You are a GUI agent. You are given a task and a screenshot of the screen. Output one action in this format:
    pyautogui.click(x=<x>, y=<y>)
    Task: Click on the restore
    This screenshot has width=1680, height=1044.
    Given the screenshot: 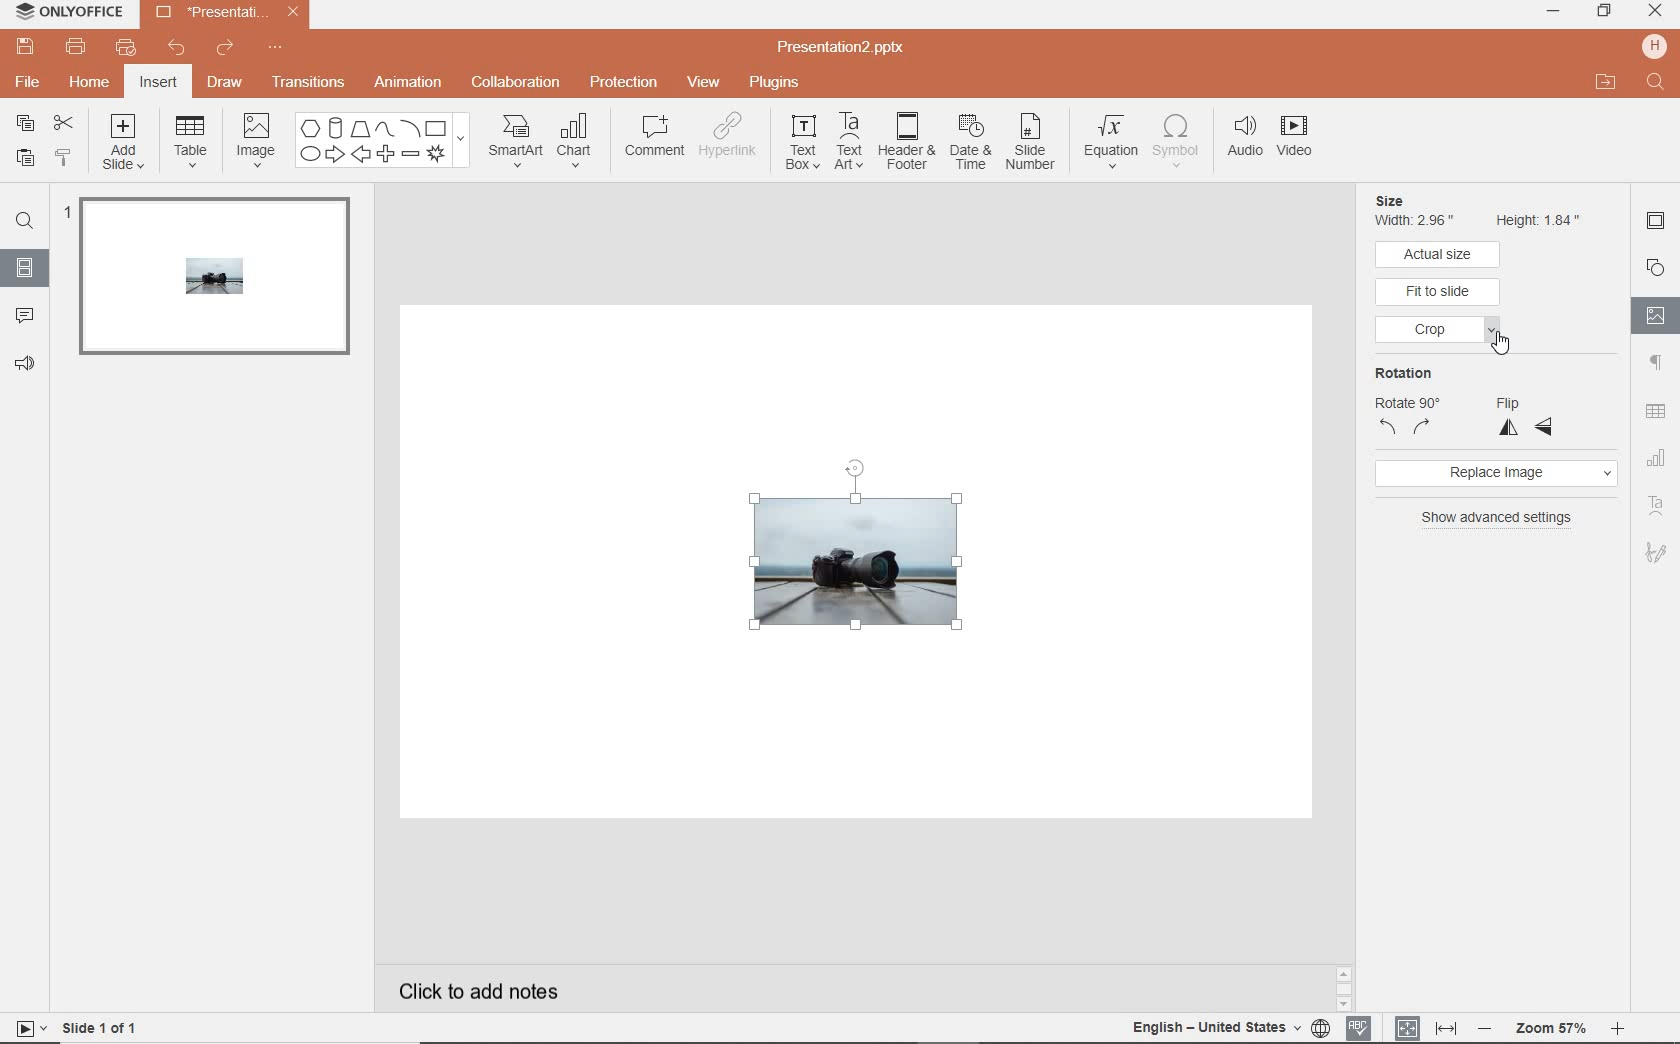 What is the action you would take?
    pyautogui.click(x=1605, y=13)
    